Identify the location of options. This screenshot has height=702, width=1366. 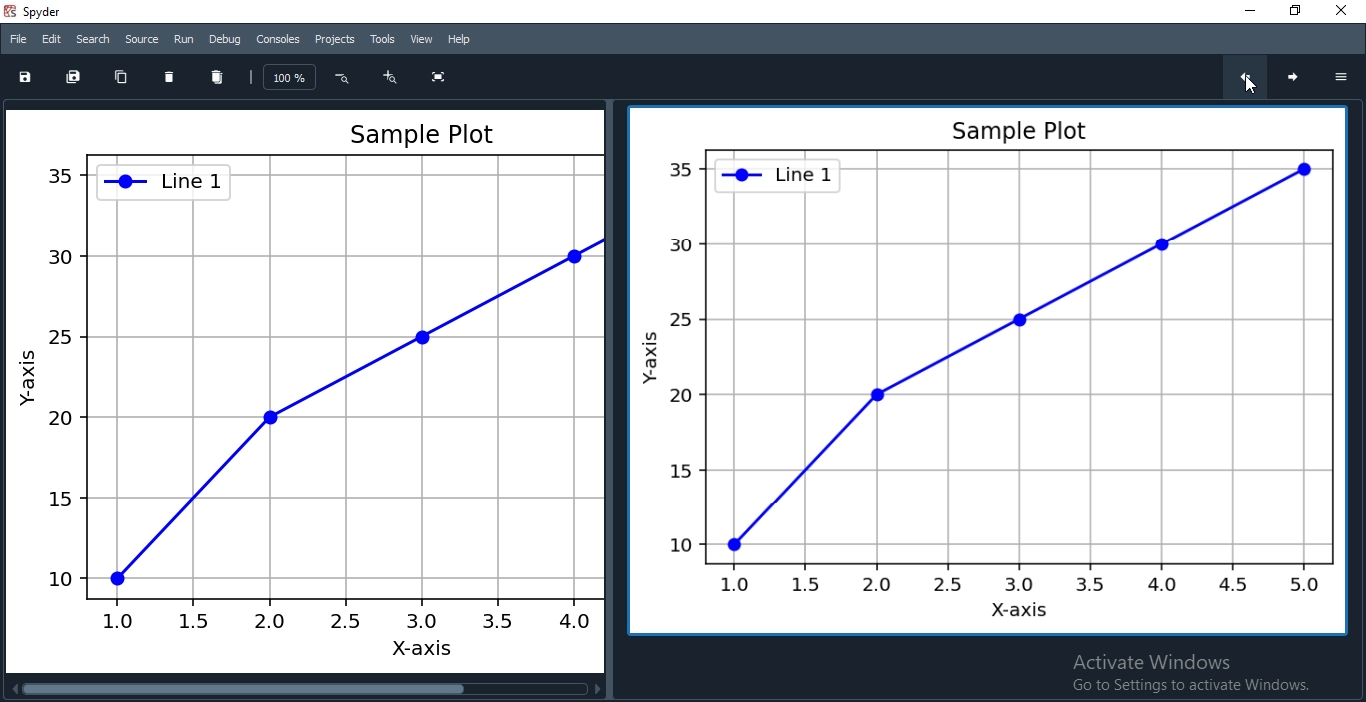
(1340, 75).